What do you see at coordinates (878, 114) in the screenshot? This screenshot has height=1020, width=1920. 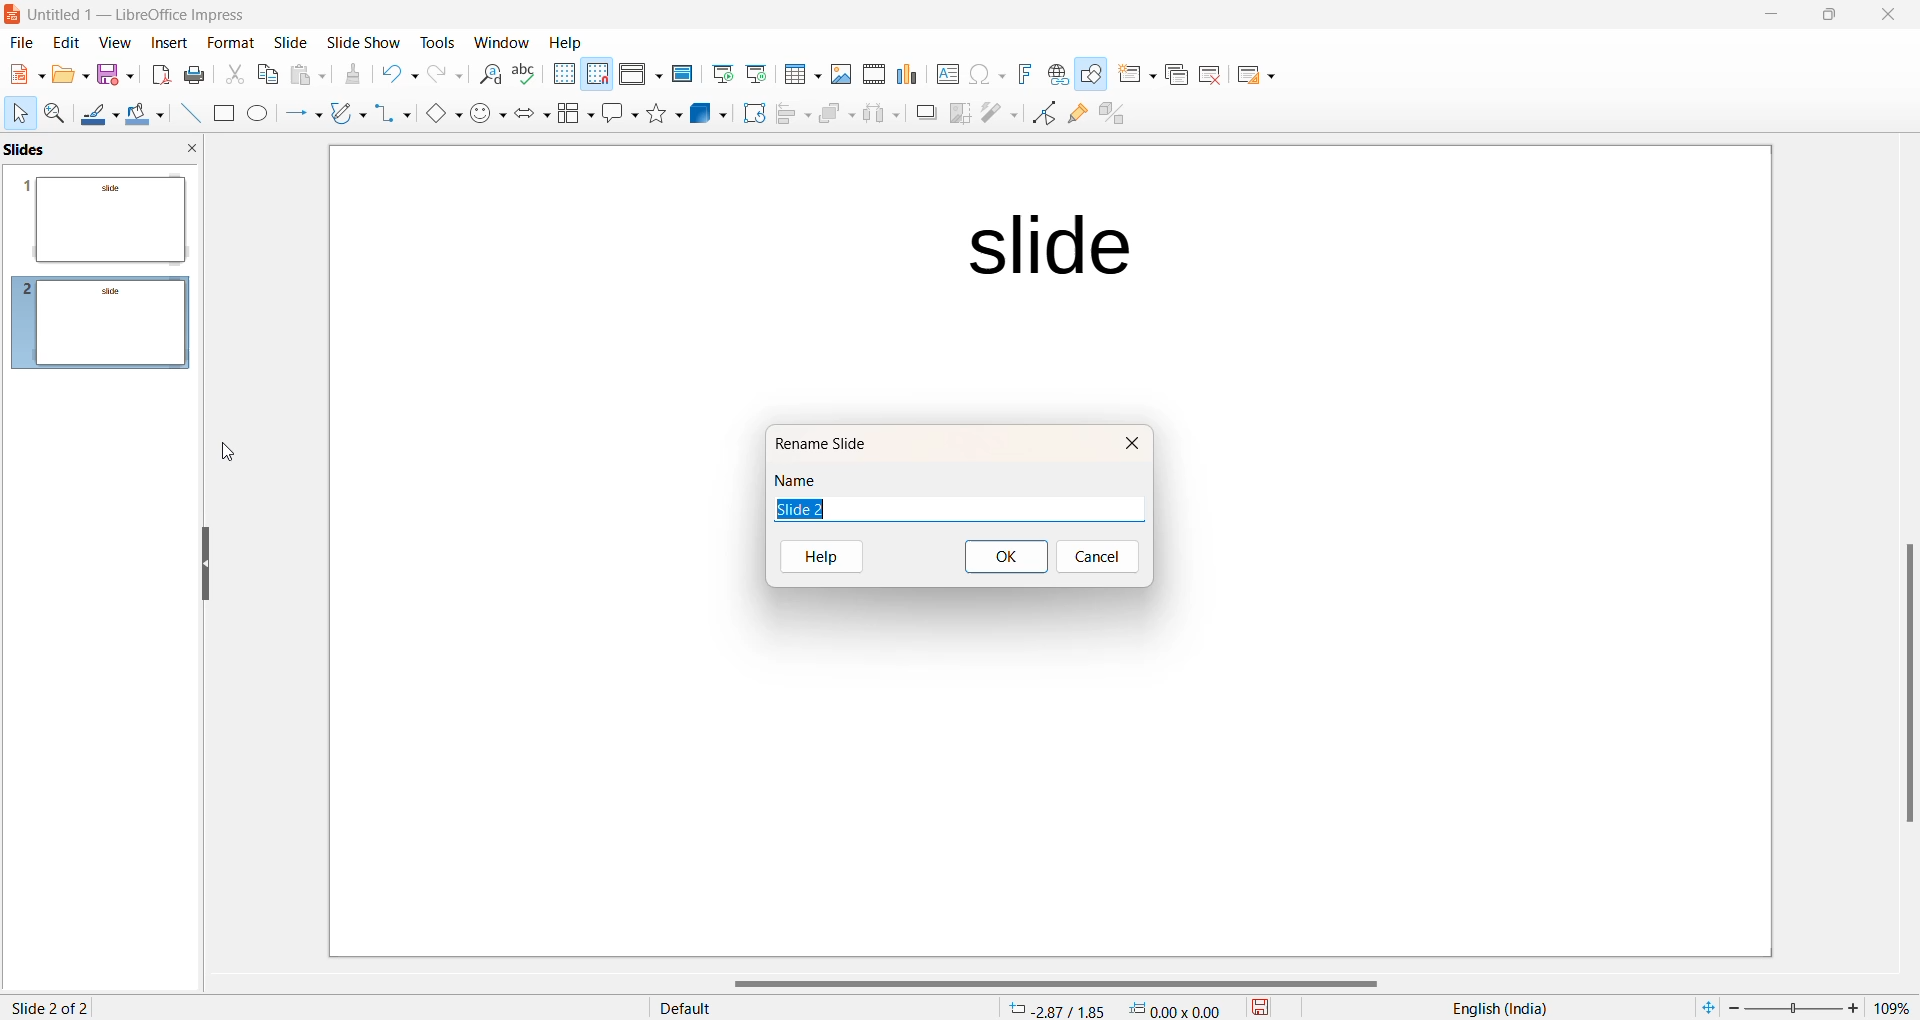 I see `Object distribution` at bounding box center [878, 114].